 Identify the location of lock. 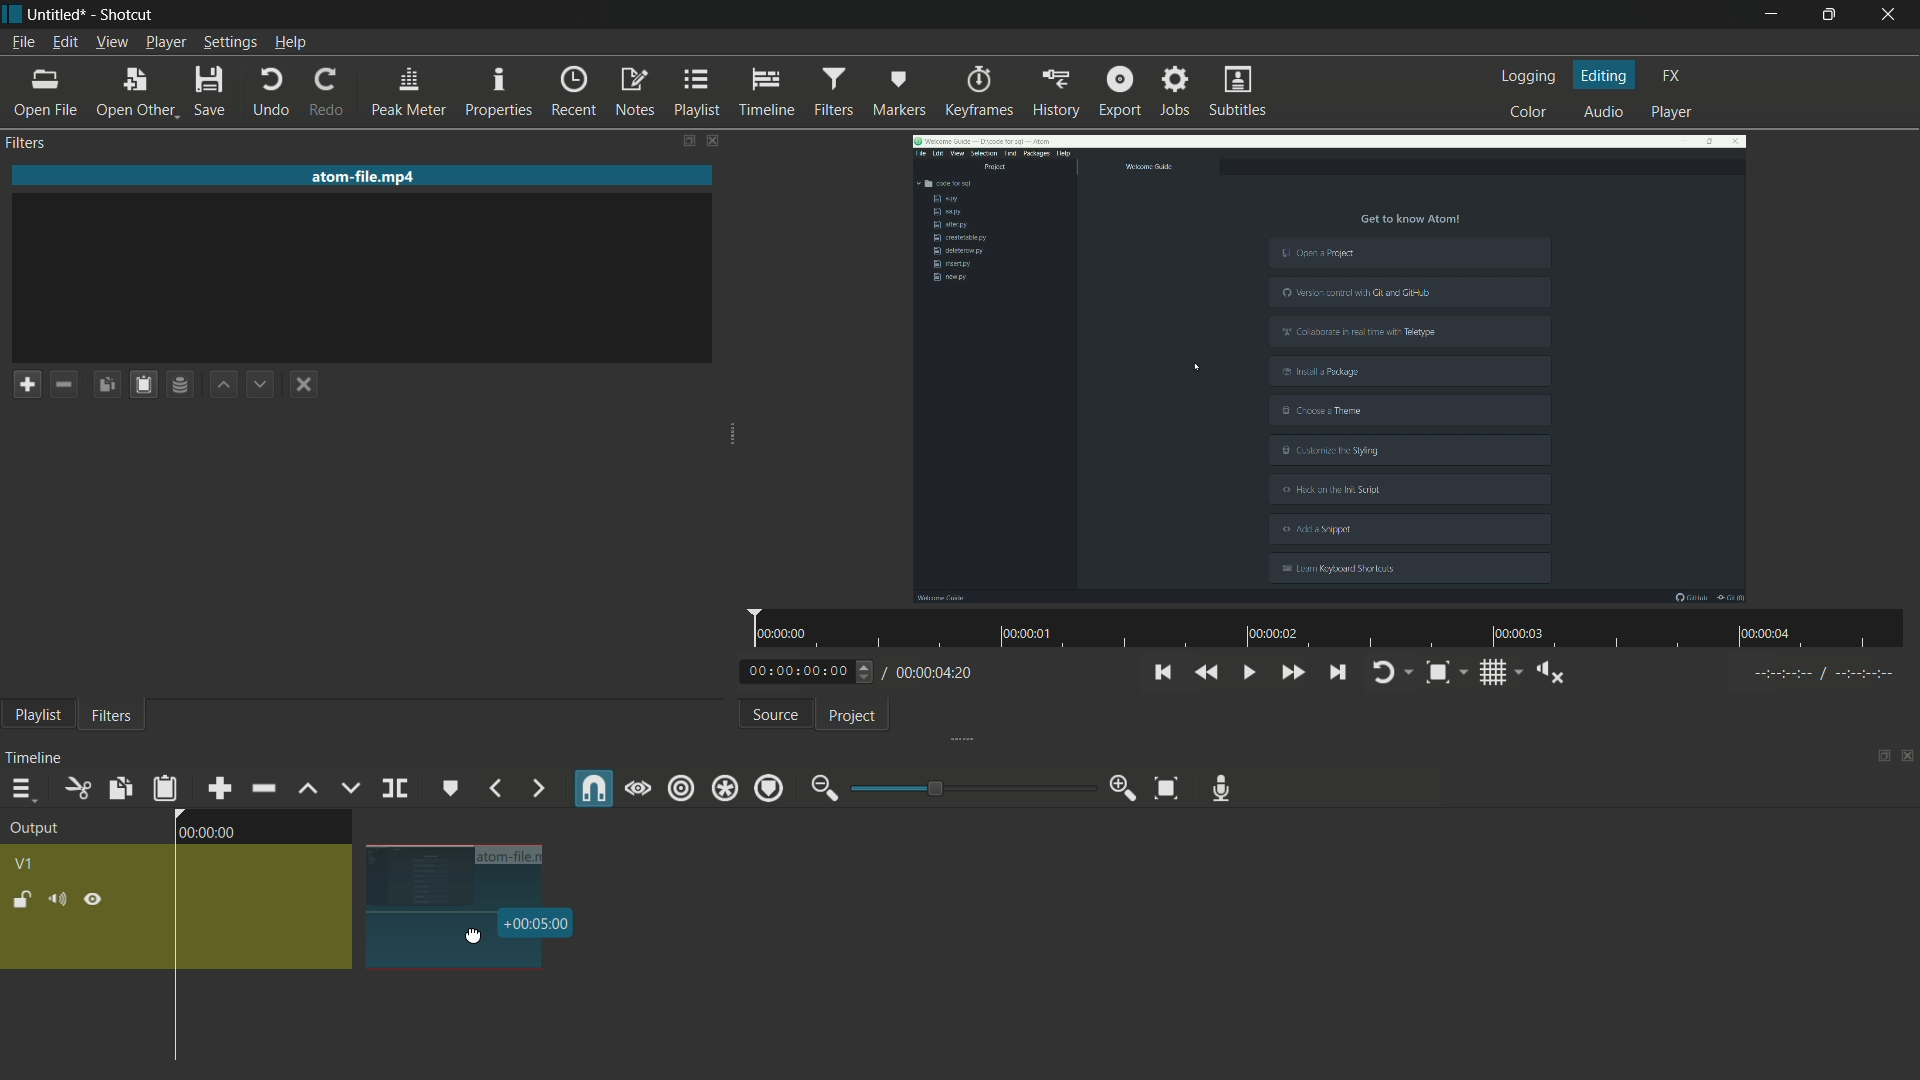
(20, 899).